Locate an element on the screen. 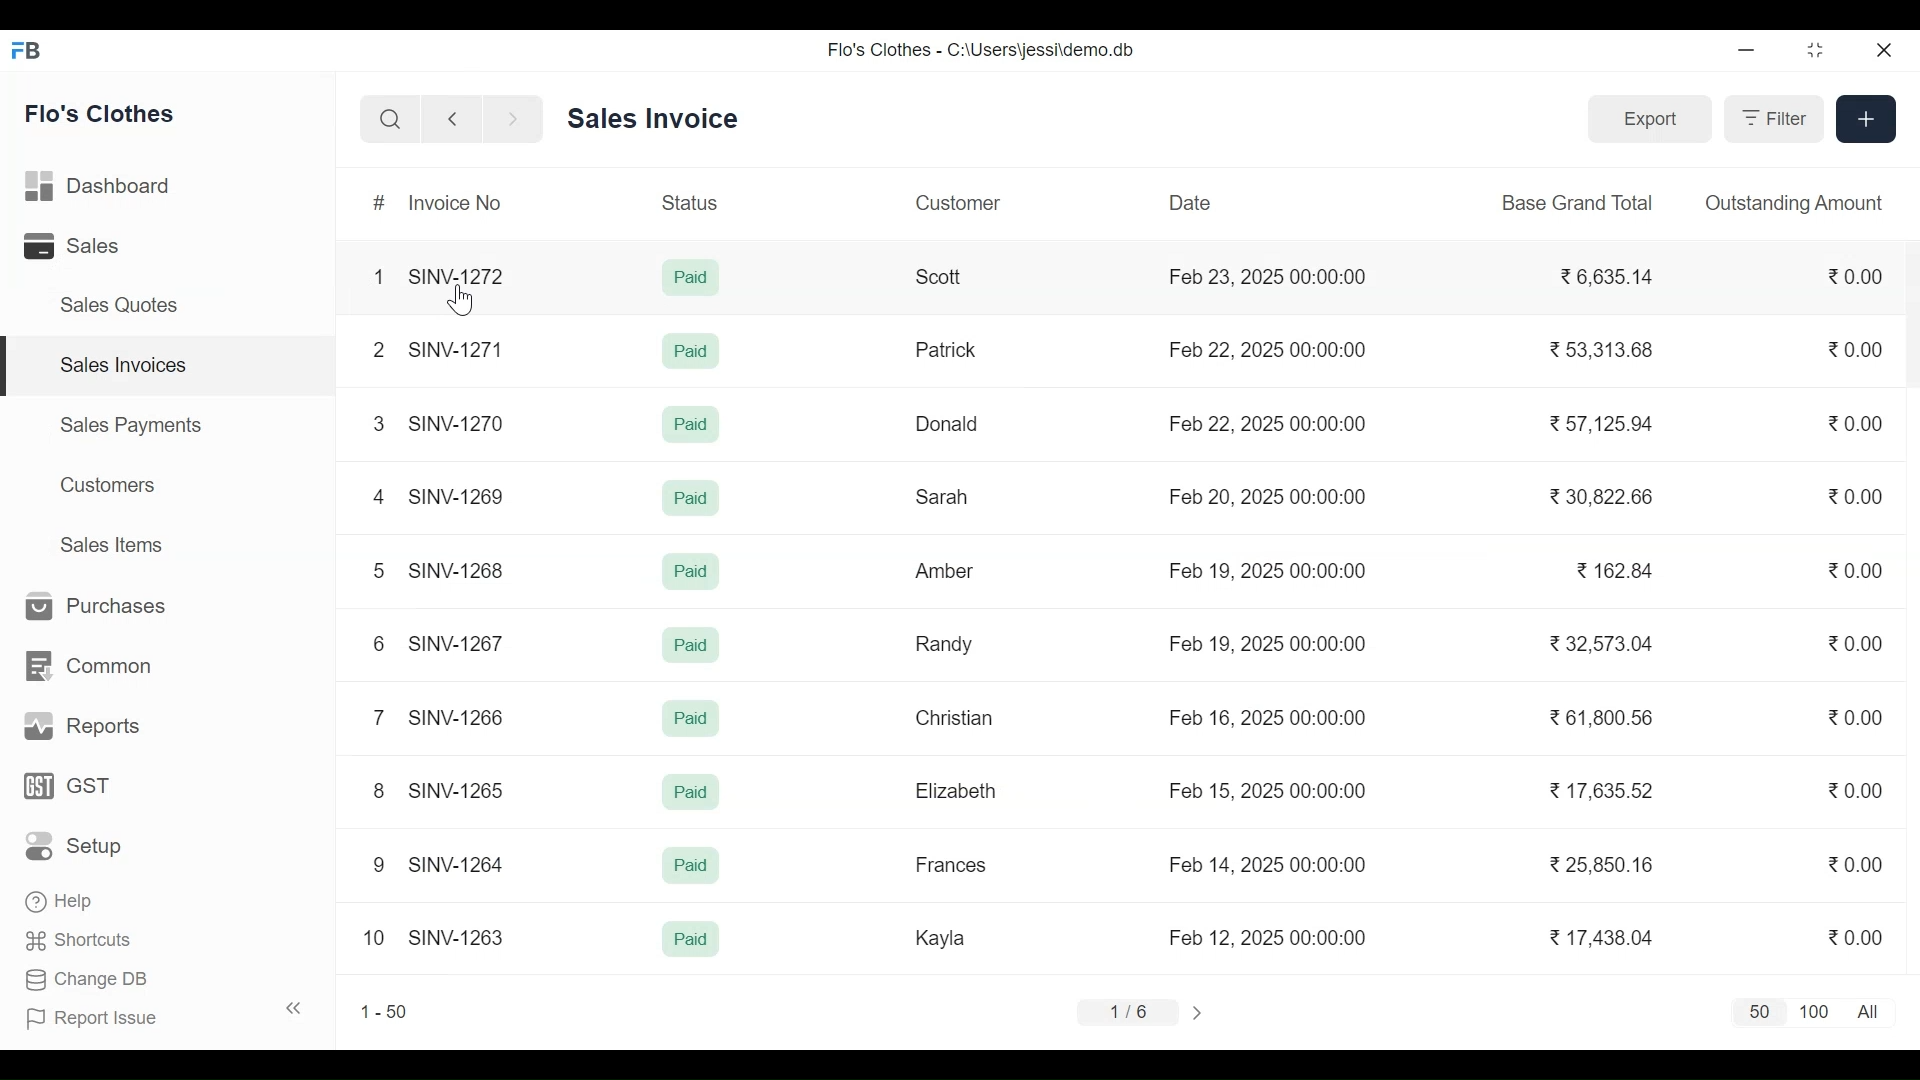 This screenshot has width=1920, height=1080. Navigate Back is located at coordinates (451, 120).